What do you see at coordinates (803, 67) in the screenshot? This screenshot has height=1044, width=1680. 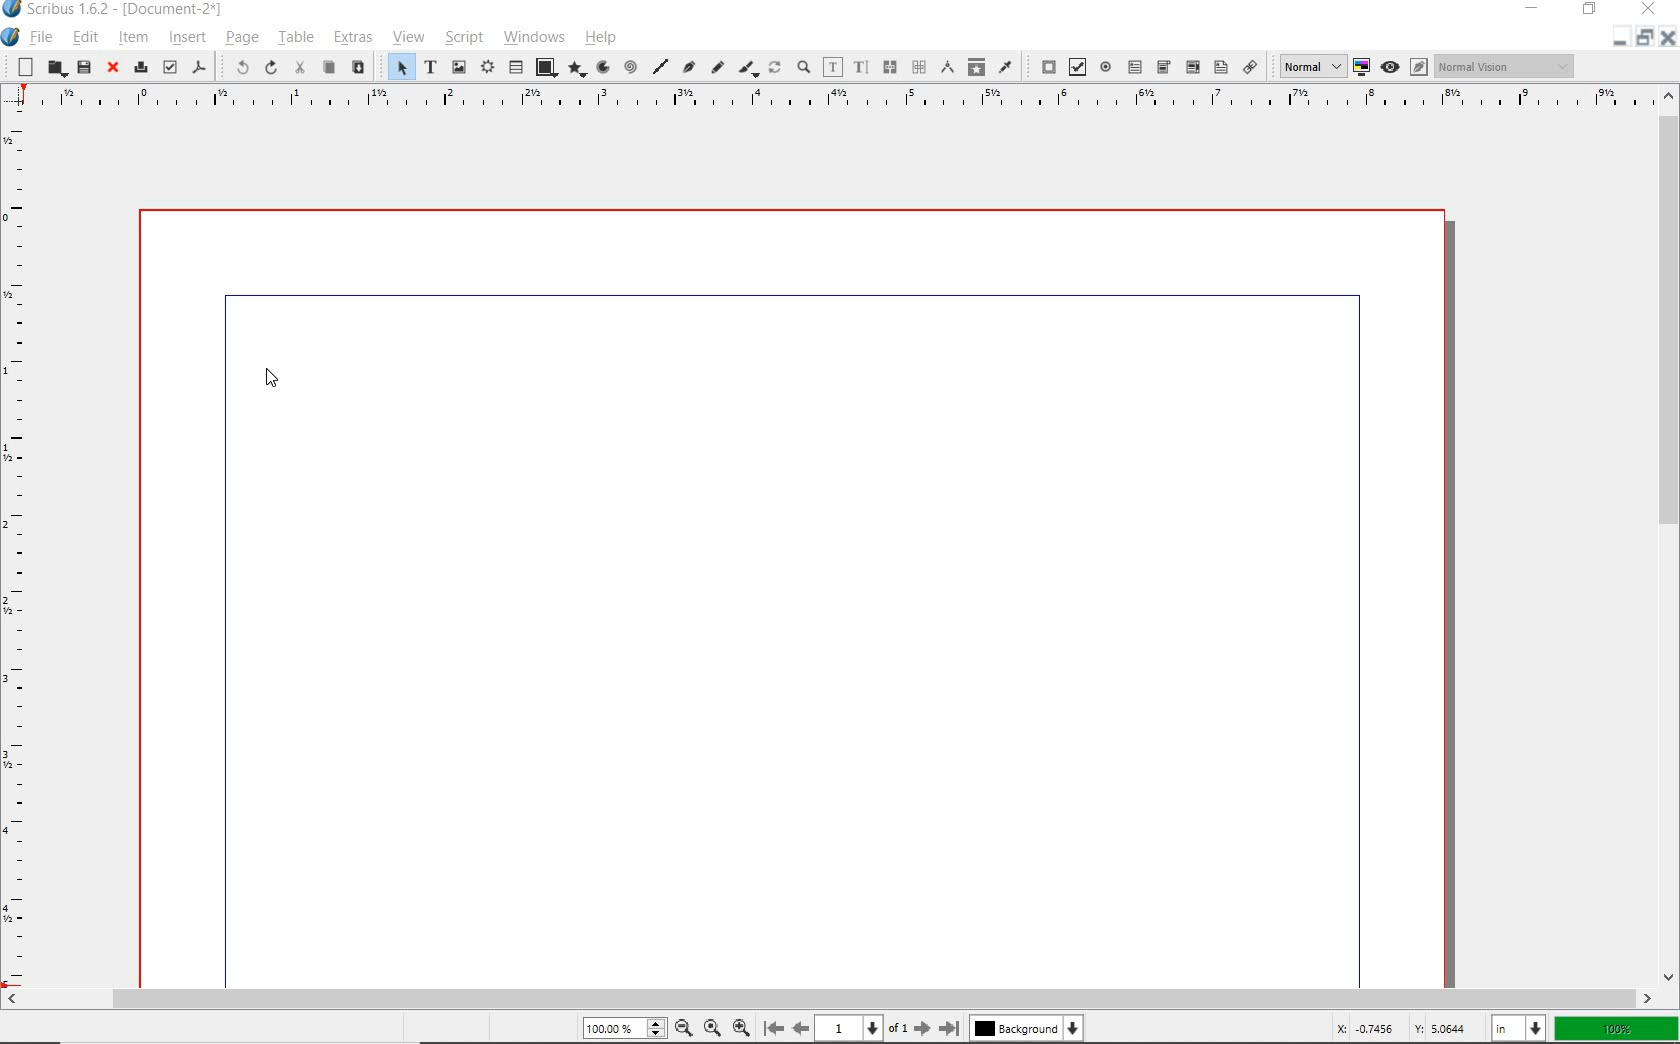 I see `zoom in or zoom out` at bounding box center [803, 67].